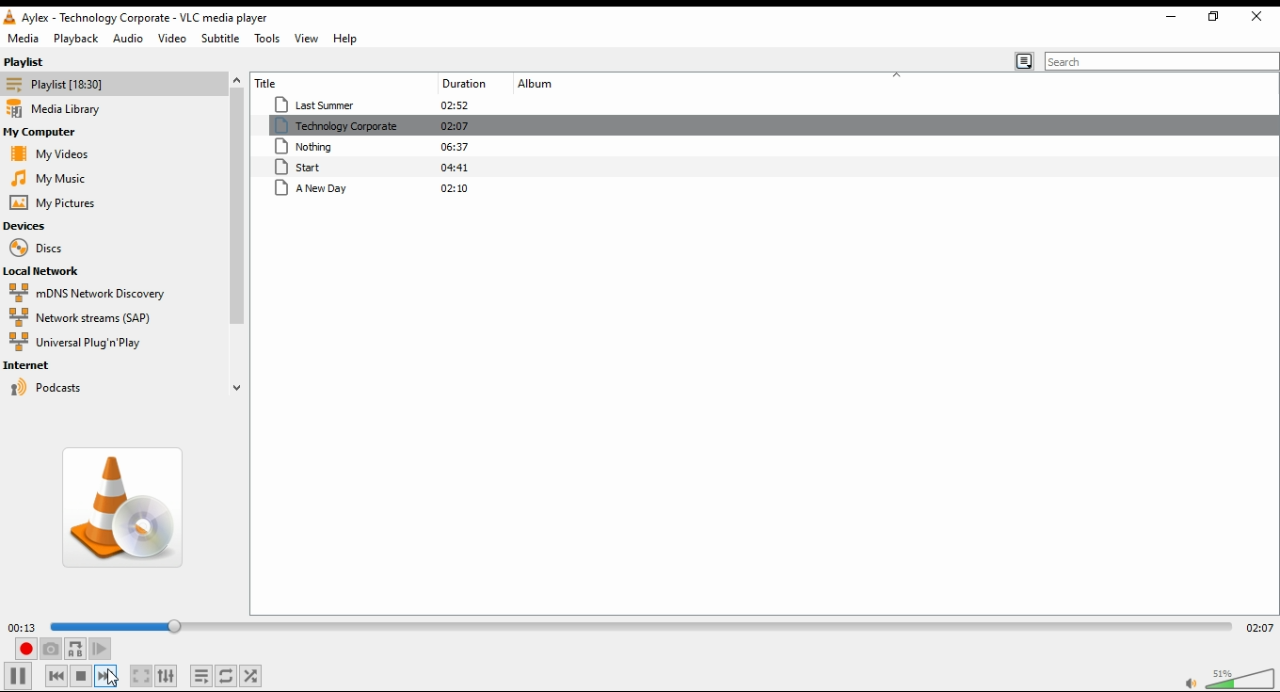  Describe the element at coordinates (59, 109) in the screenshot. I see `media library` at that location.